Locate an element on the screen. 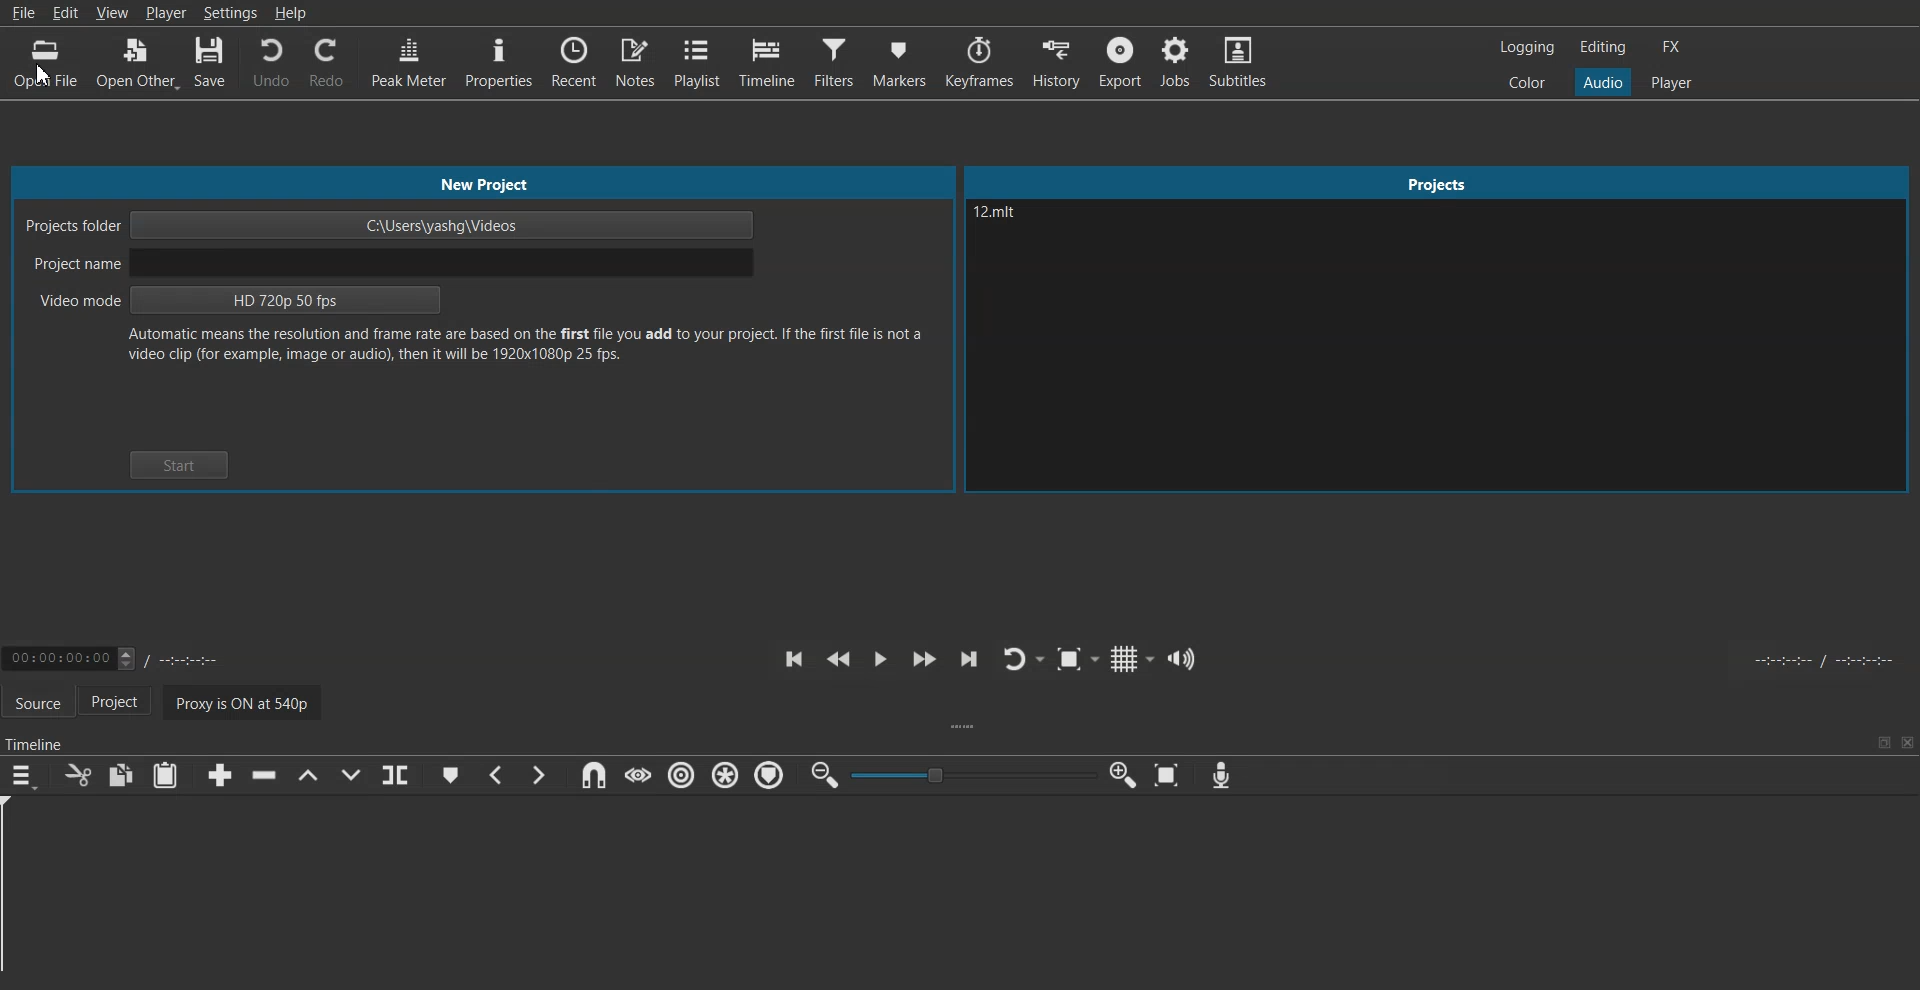 The width and height of the screenshot is (1920, 990). Timeline is located at coordinates (37, 739).